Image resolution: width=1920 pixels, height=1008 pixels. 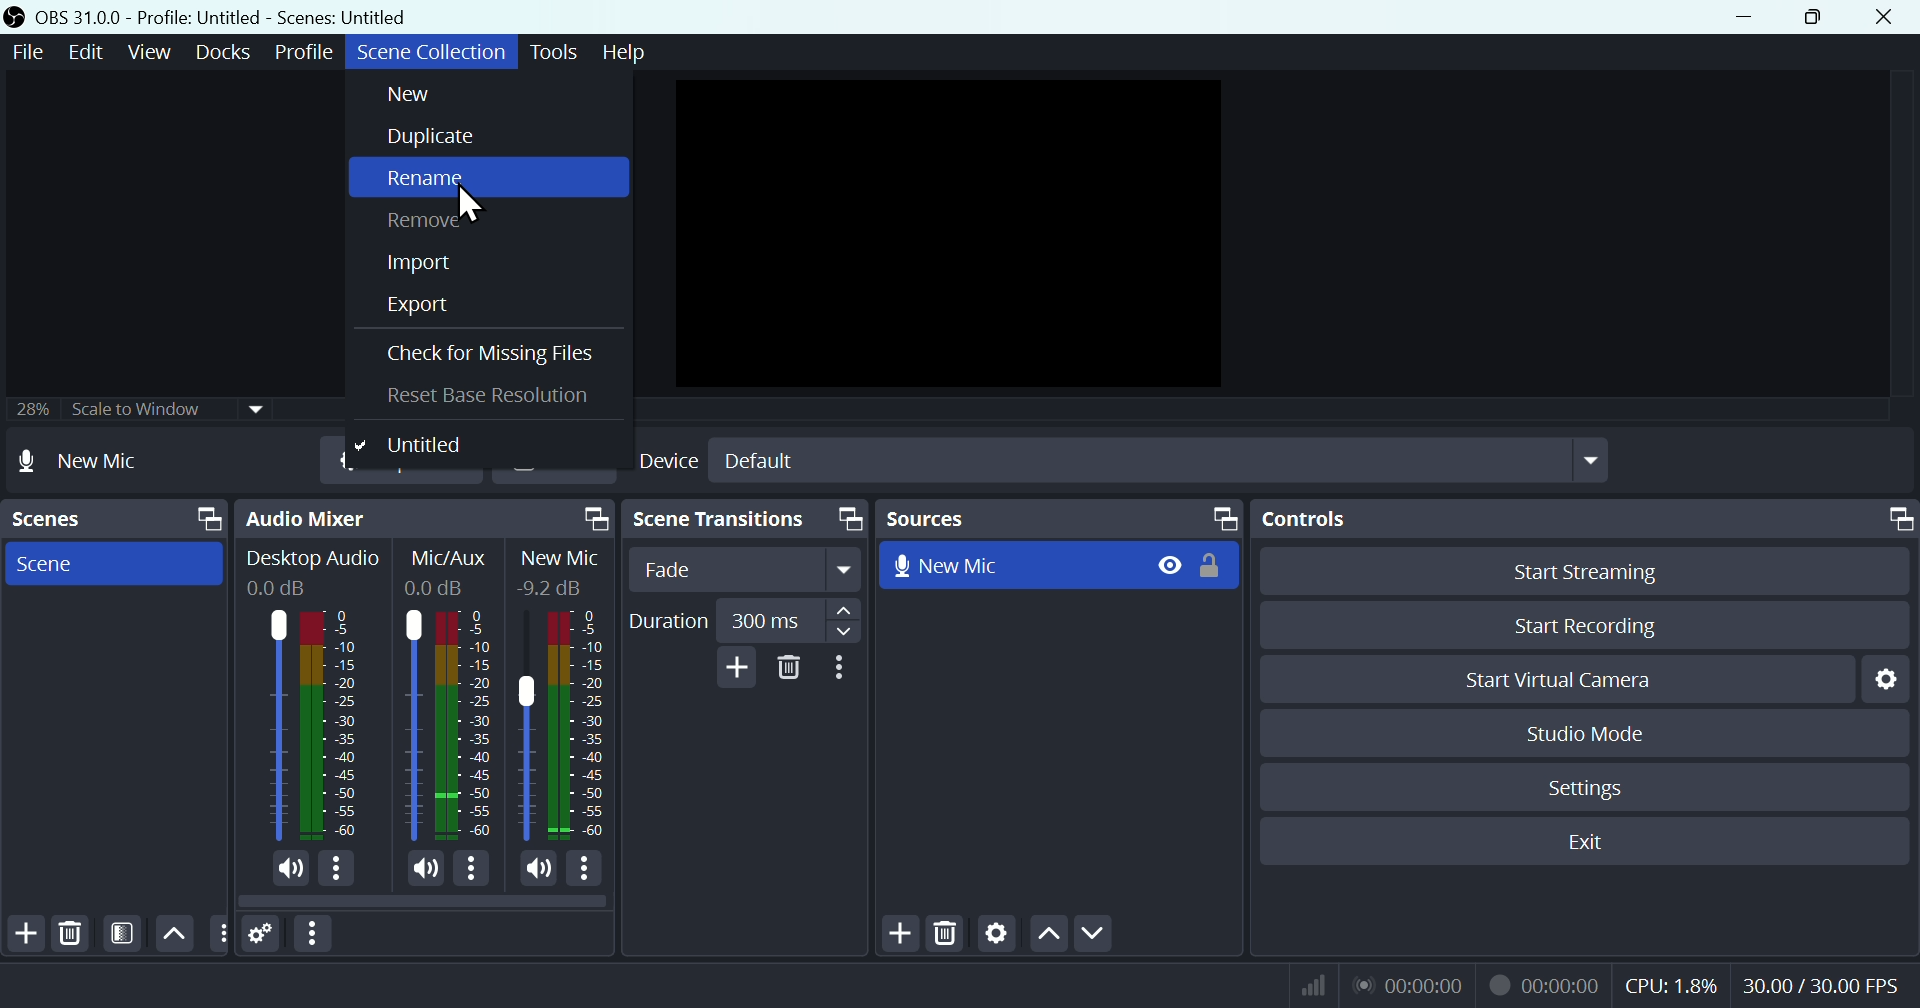 I want to click on Maximise, so click(x=1818, y=20).